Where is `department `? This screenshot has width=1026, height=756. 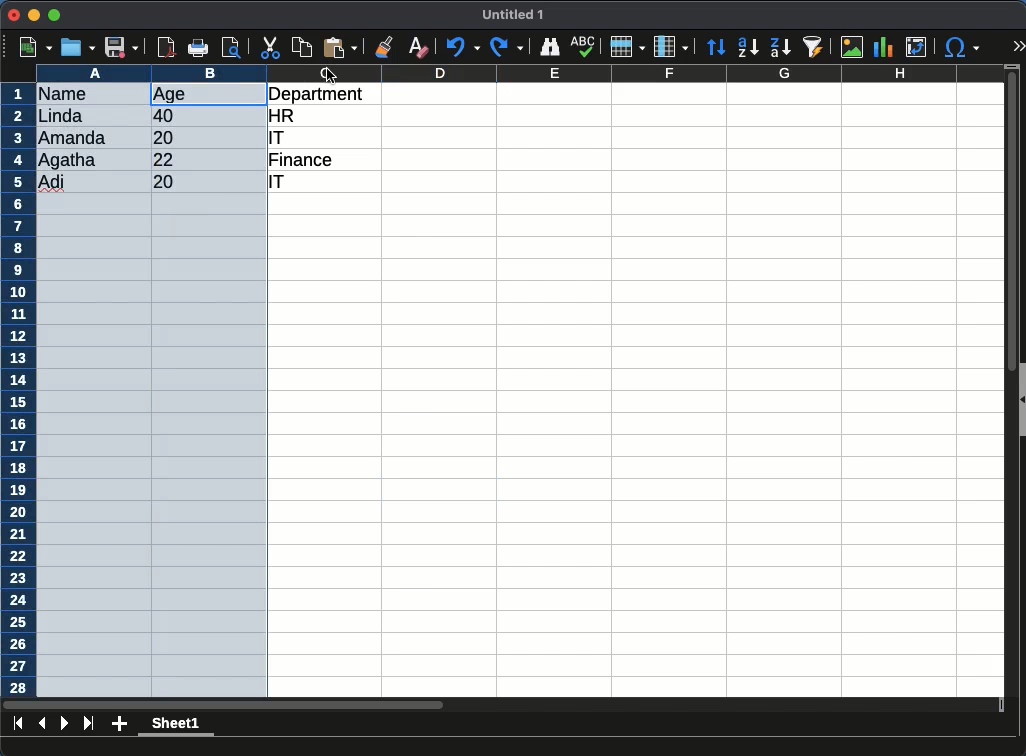
department  is located at coordinates (321, 94).